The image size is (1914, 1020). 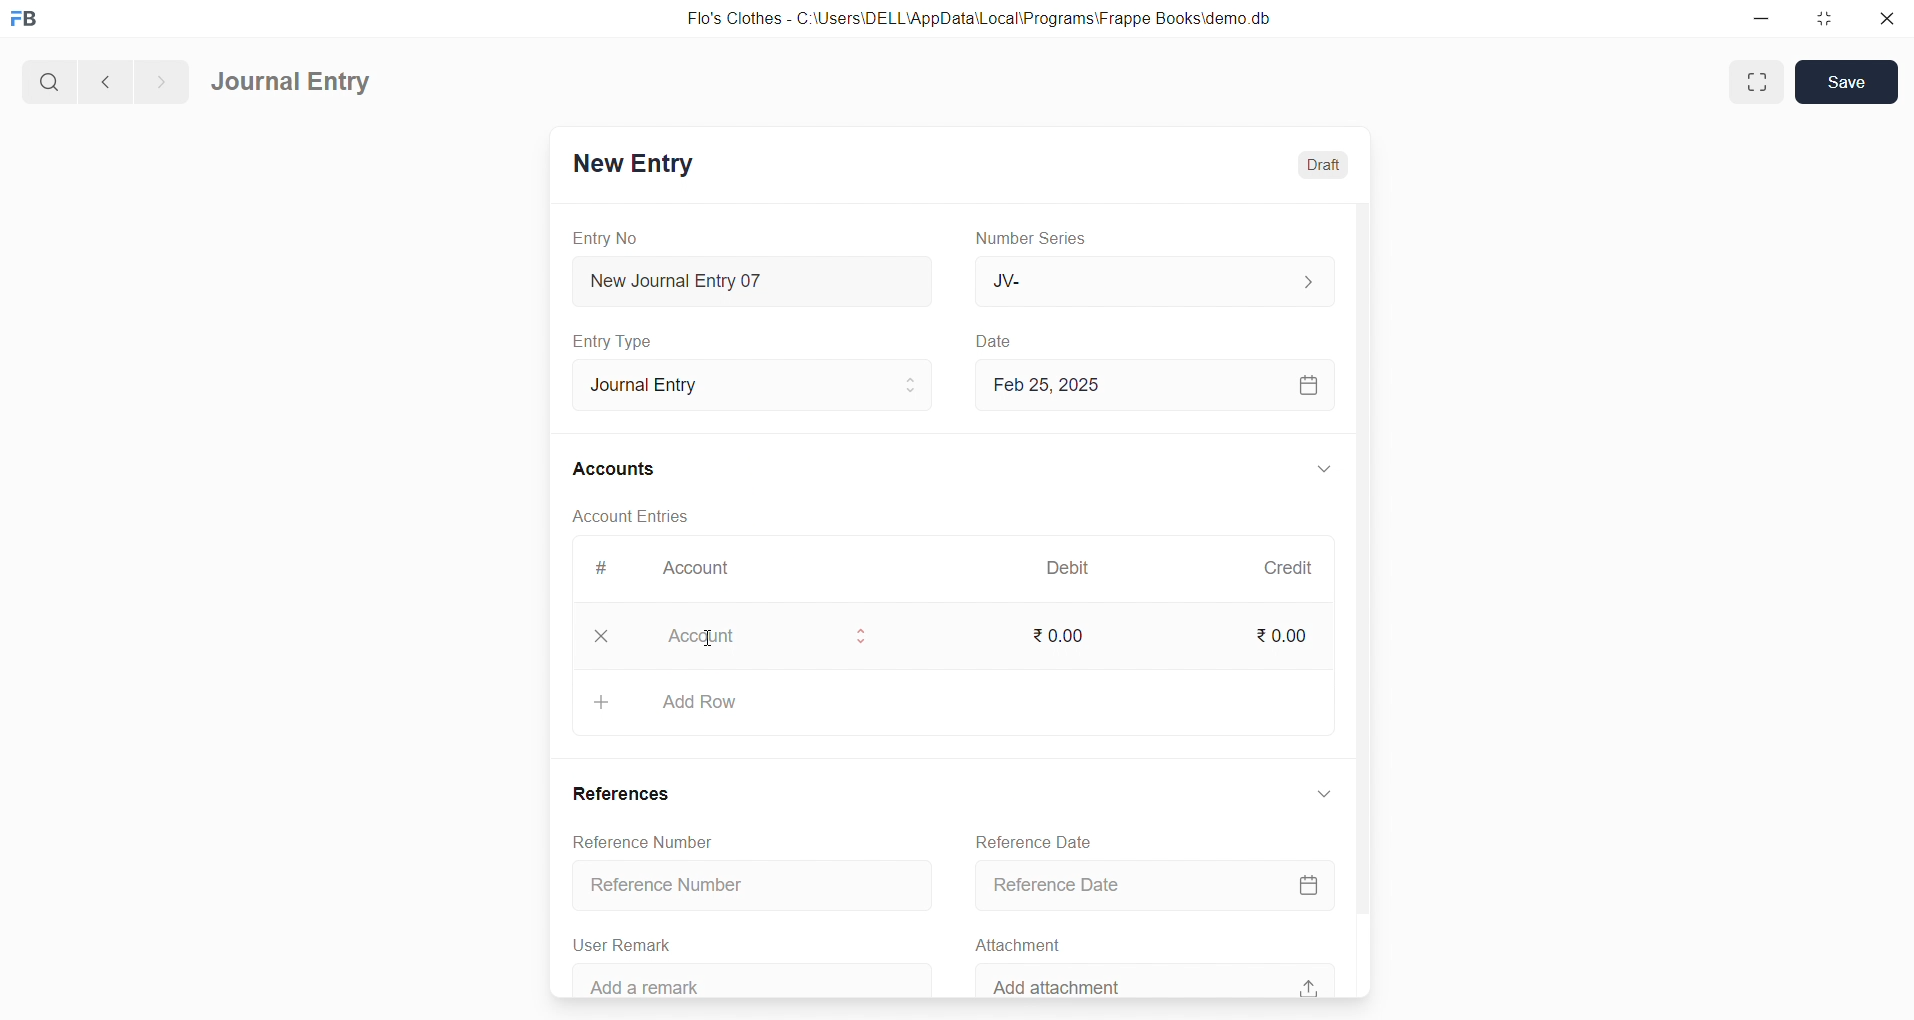 I want to click on Date, so click(x=994, y=341).